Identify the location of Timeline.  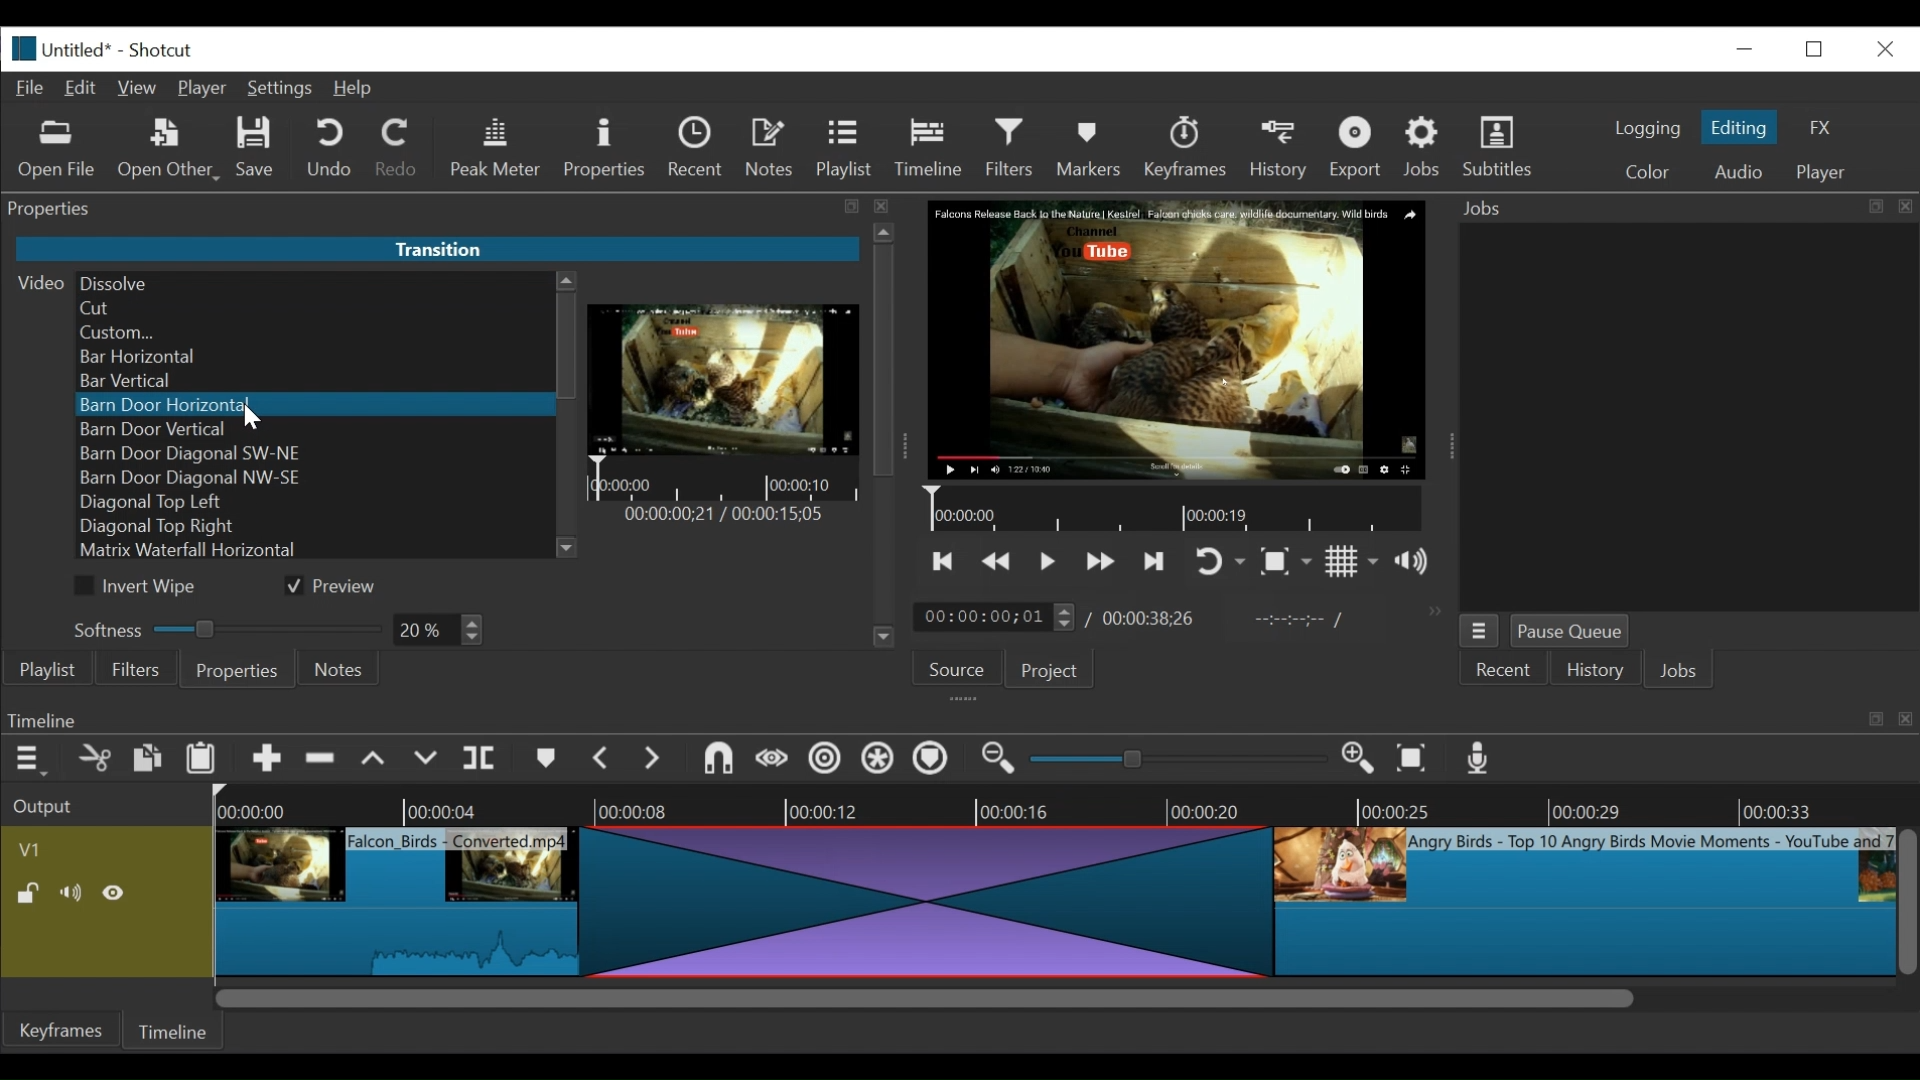
(177, 1028).